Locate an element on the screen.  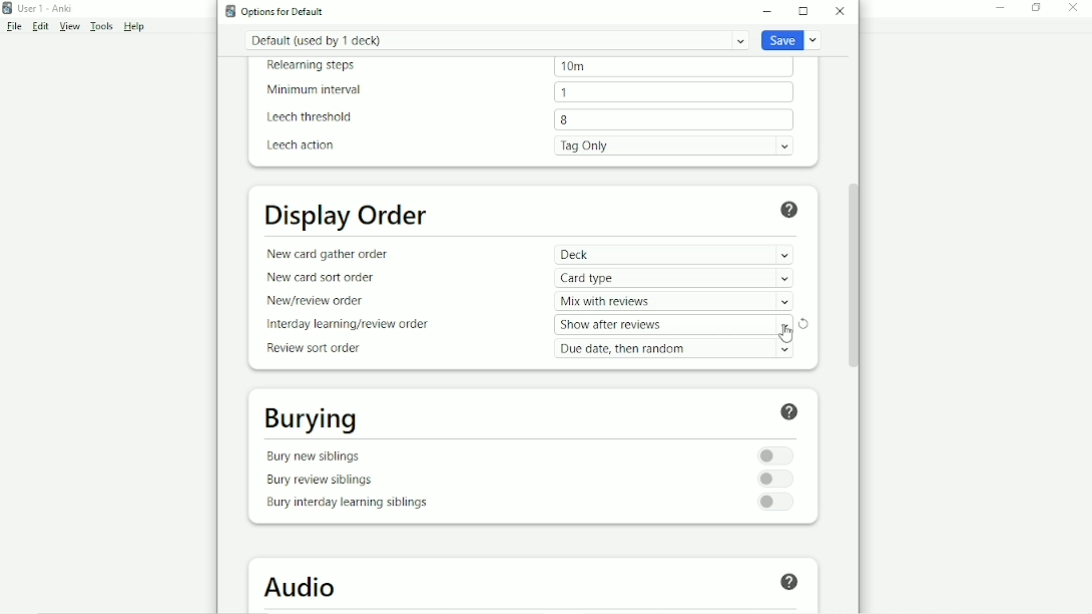
Close is located at coordinates (840, 11).